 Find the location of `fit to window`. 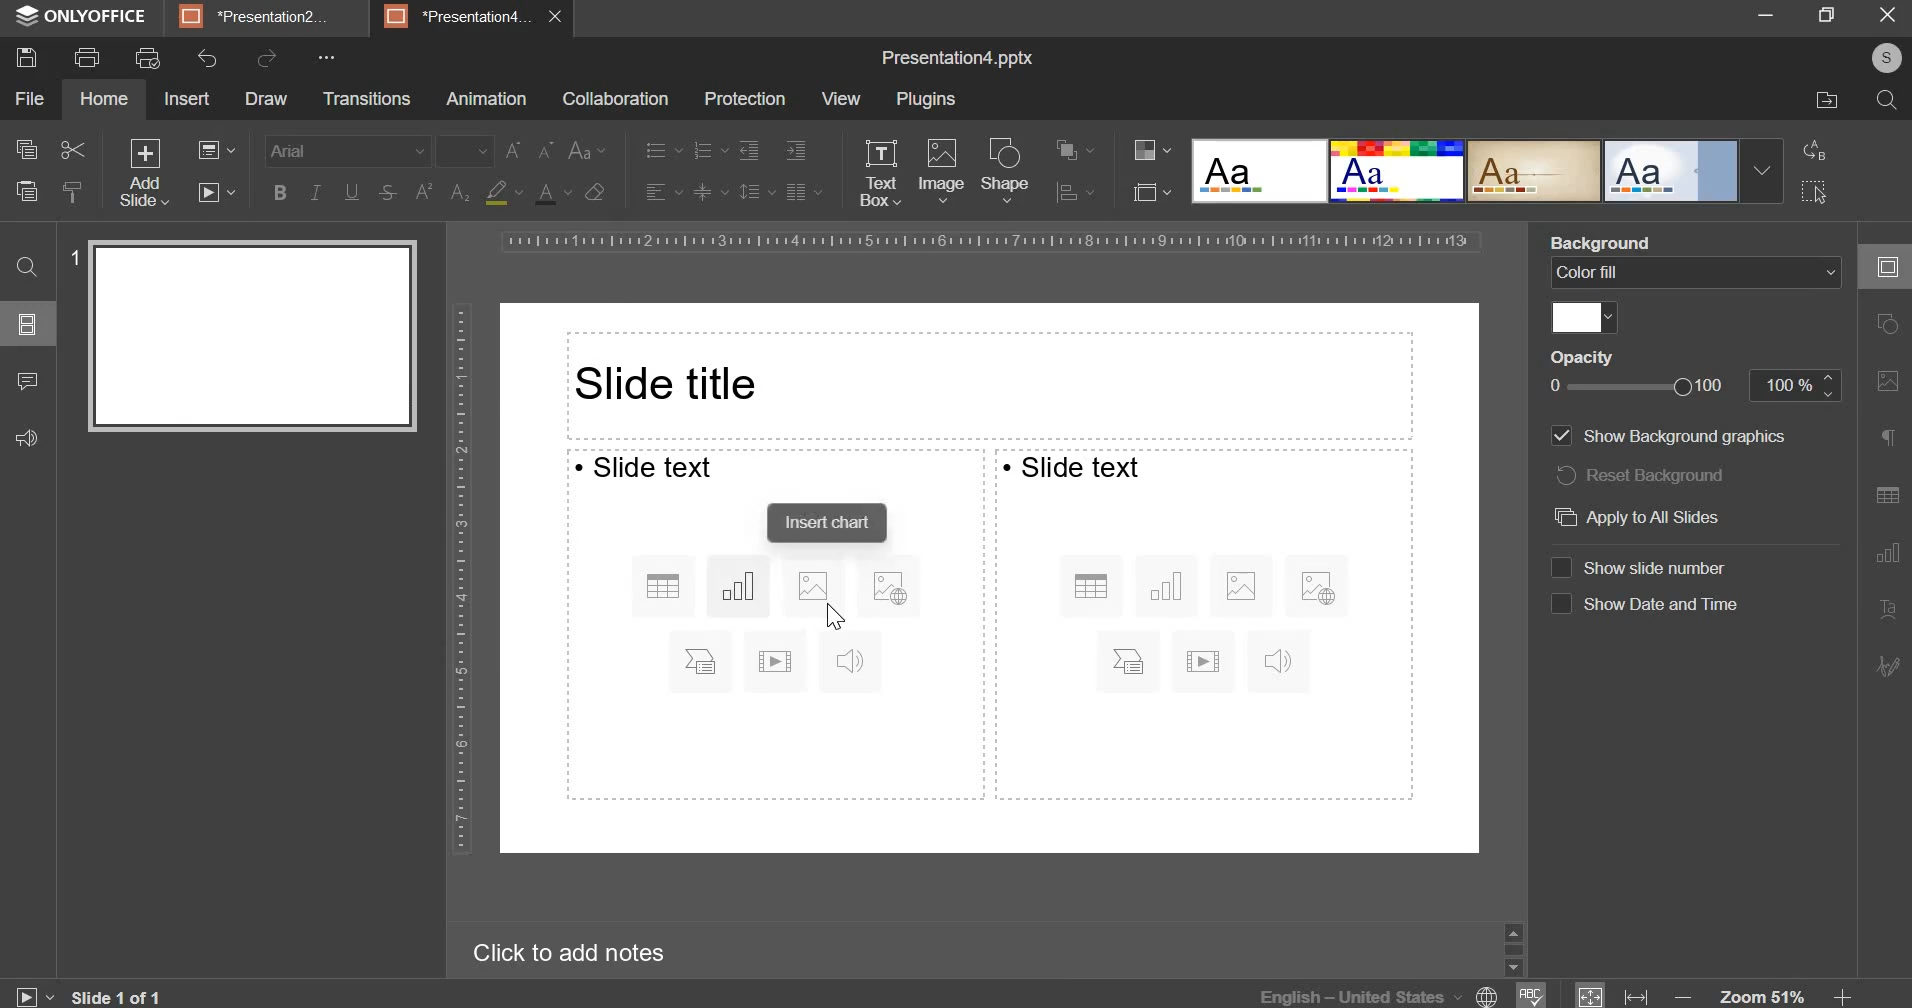

fit to window is located at coordinates (1591, 996).